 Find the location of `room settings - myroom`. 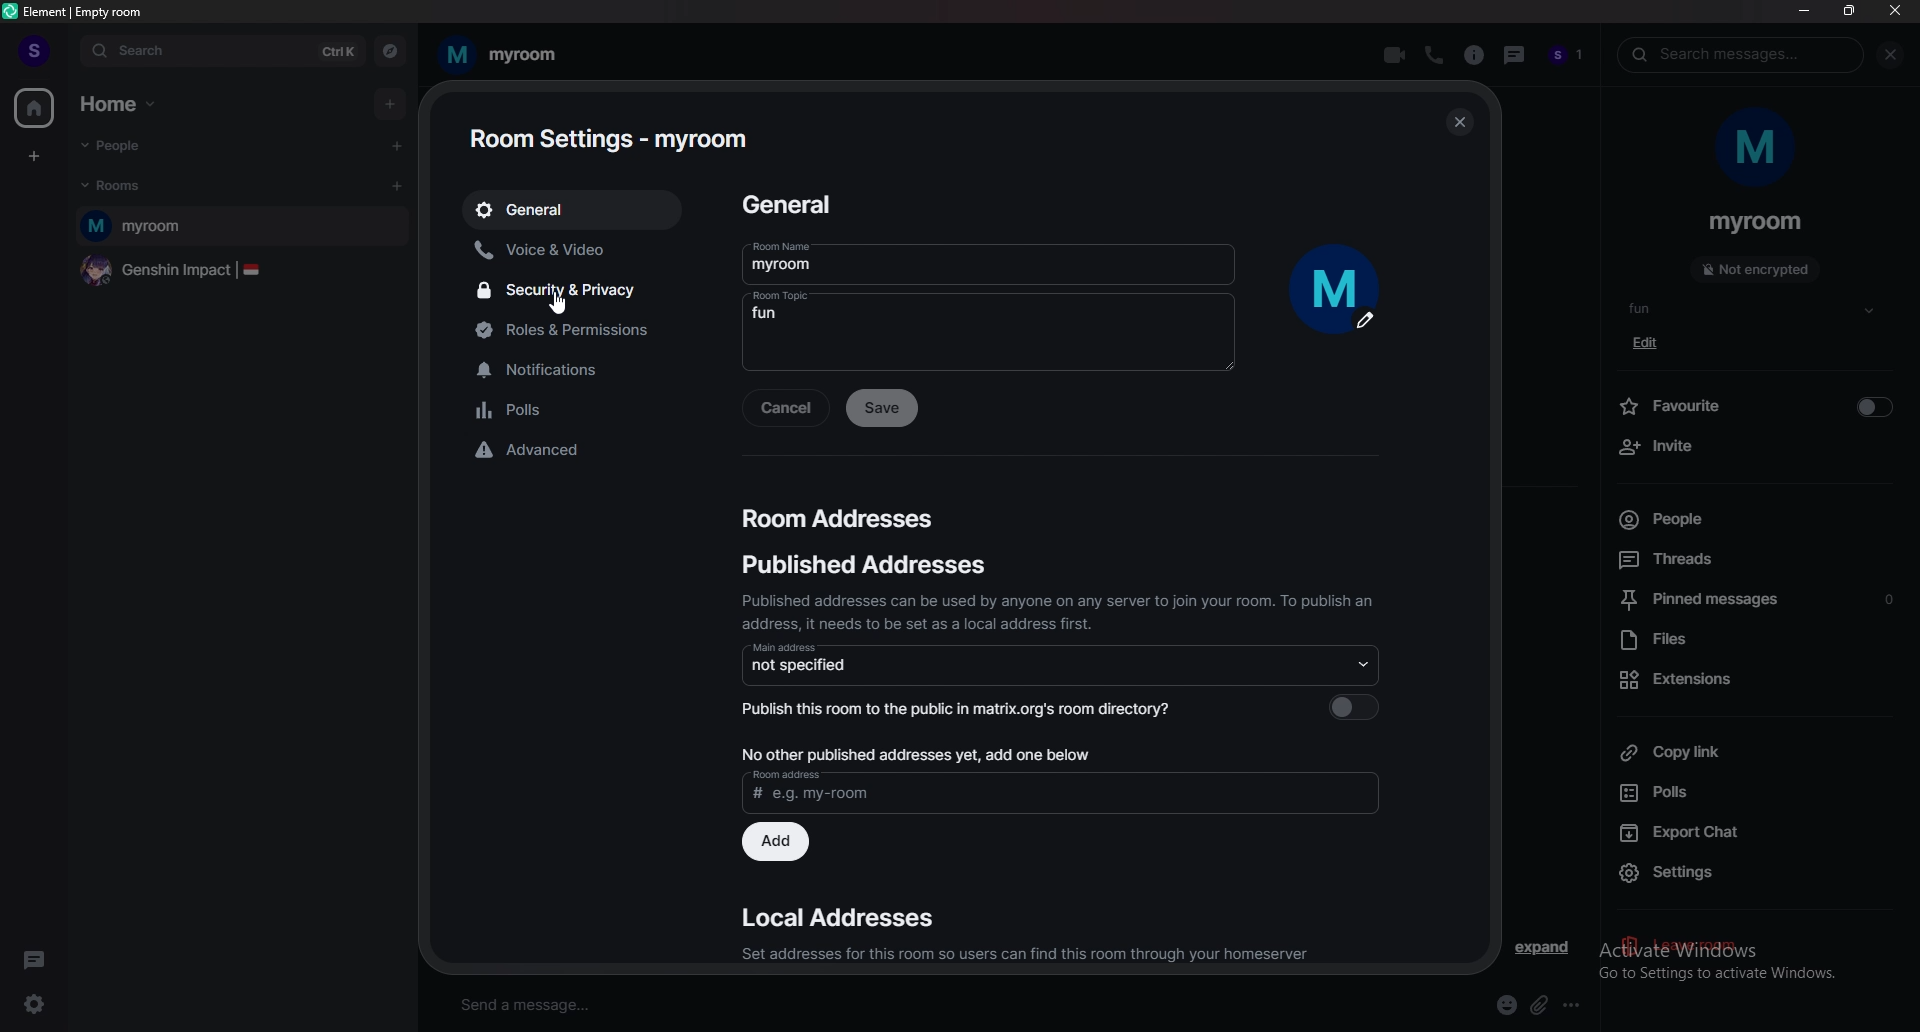

room settings - myroom is located at coordinates (611, 136).